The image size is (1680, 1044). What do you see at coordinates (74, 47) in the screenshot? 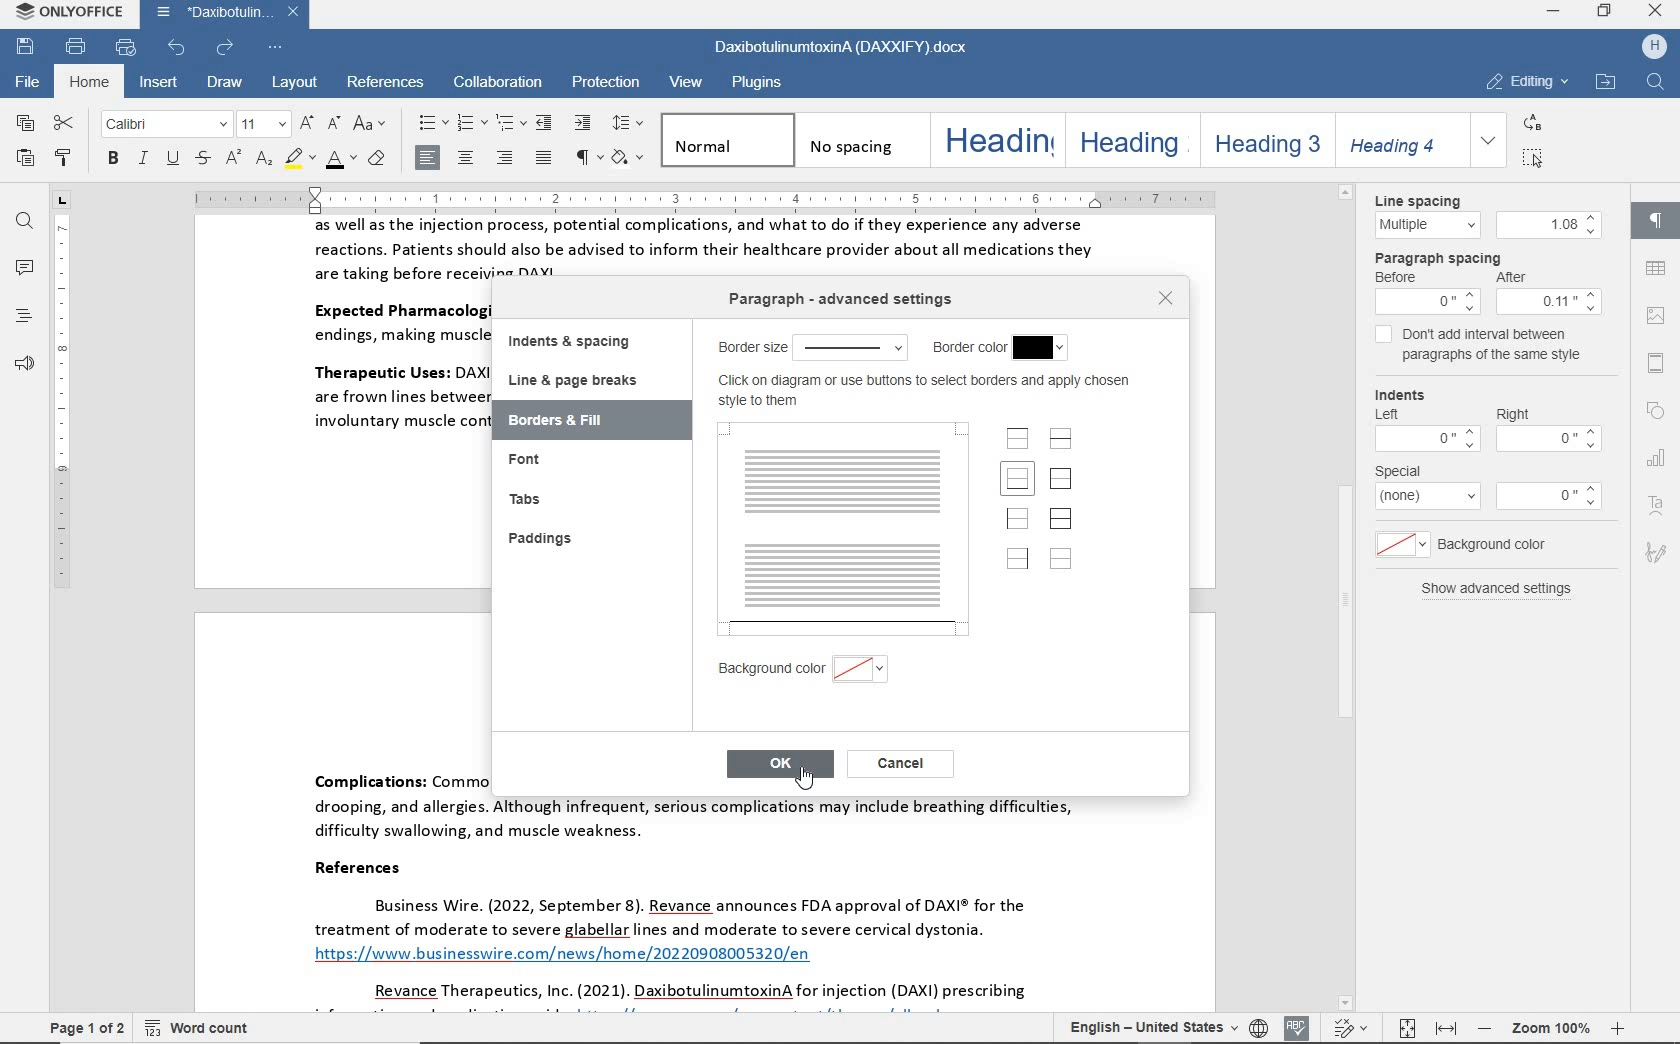
I see `print` at bounding box center [74, 47].